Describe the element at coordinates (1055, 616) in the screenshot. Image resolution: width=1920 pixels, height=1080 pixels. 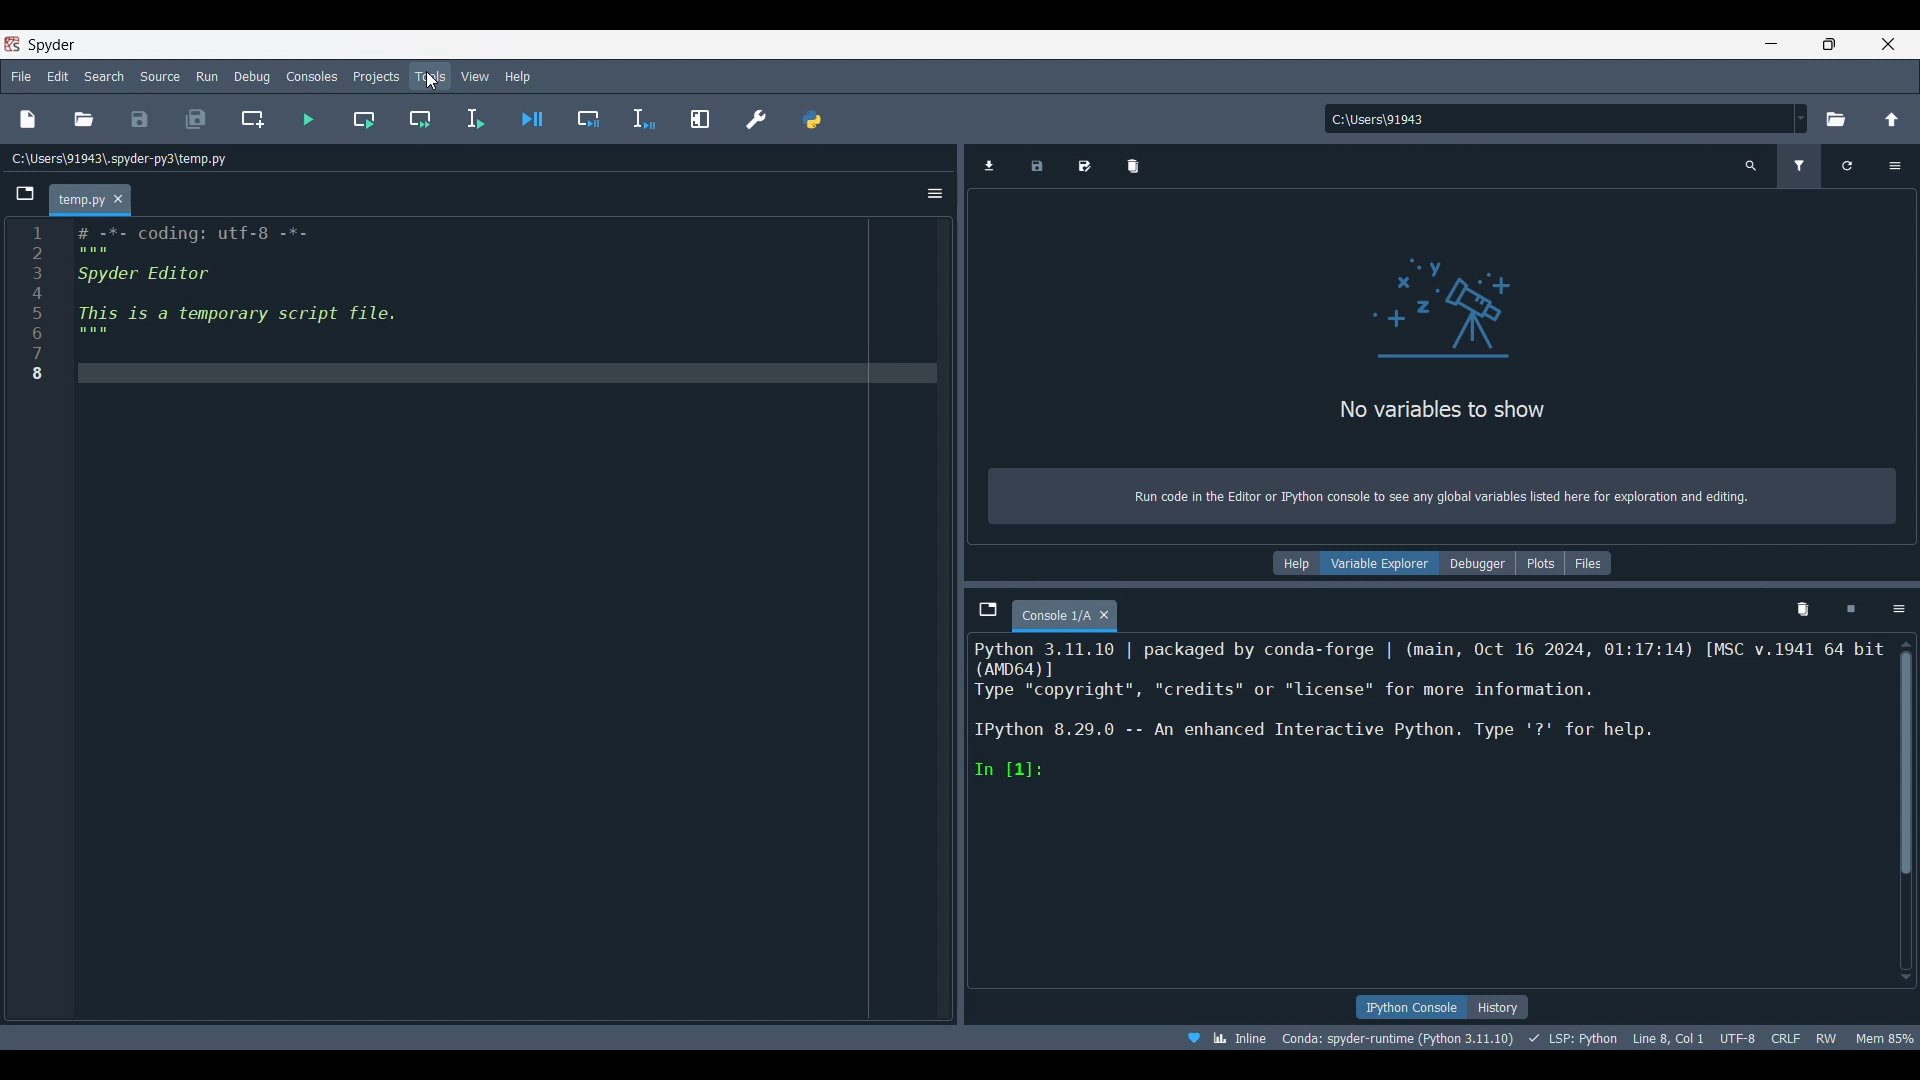
I see `Current tab highlighted` at that location.